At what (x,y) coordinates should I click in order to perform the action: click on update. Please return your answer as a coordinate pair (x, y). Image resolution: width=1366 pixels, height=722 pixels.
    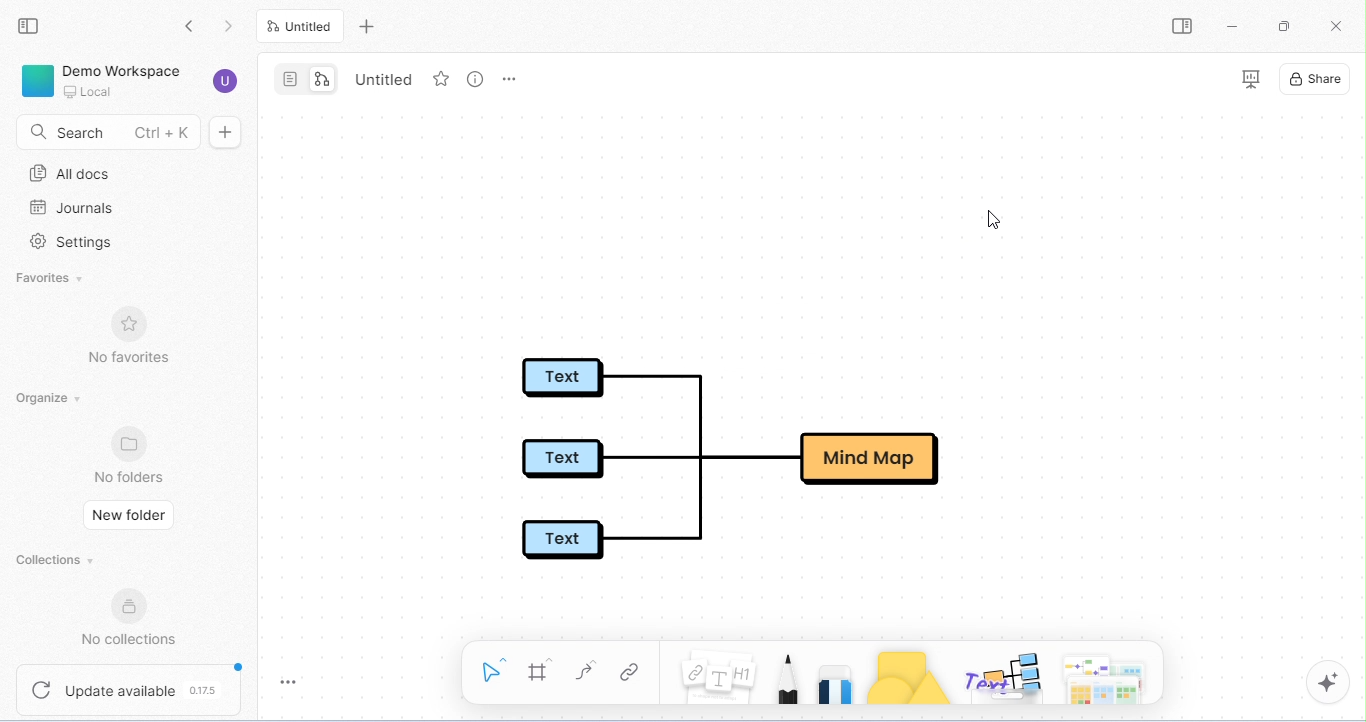
    Looking at the image, I should click on (131, 689).